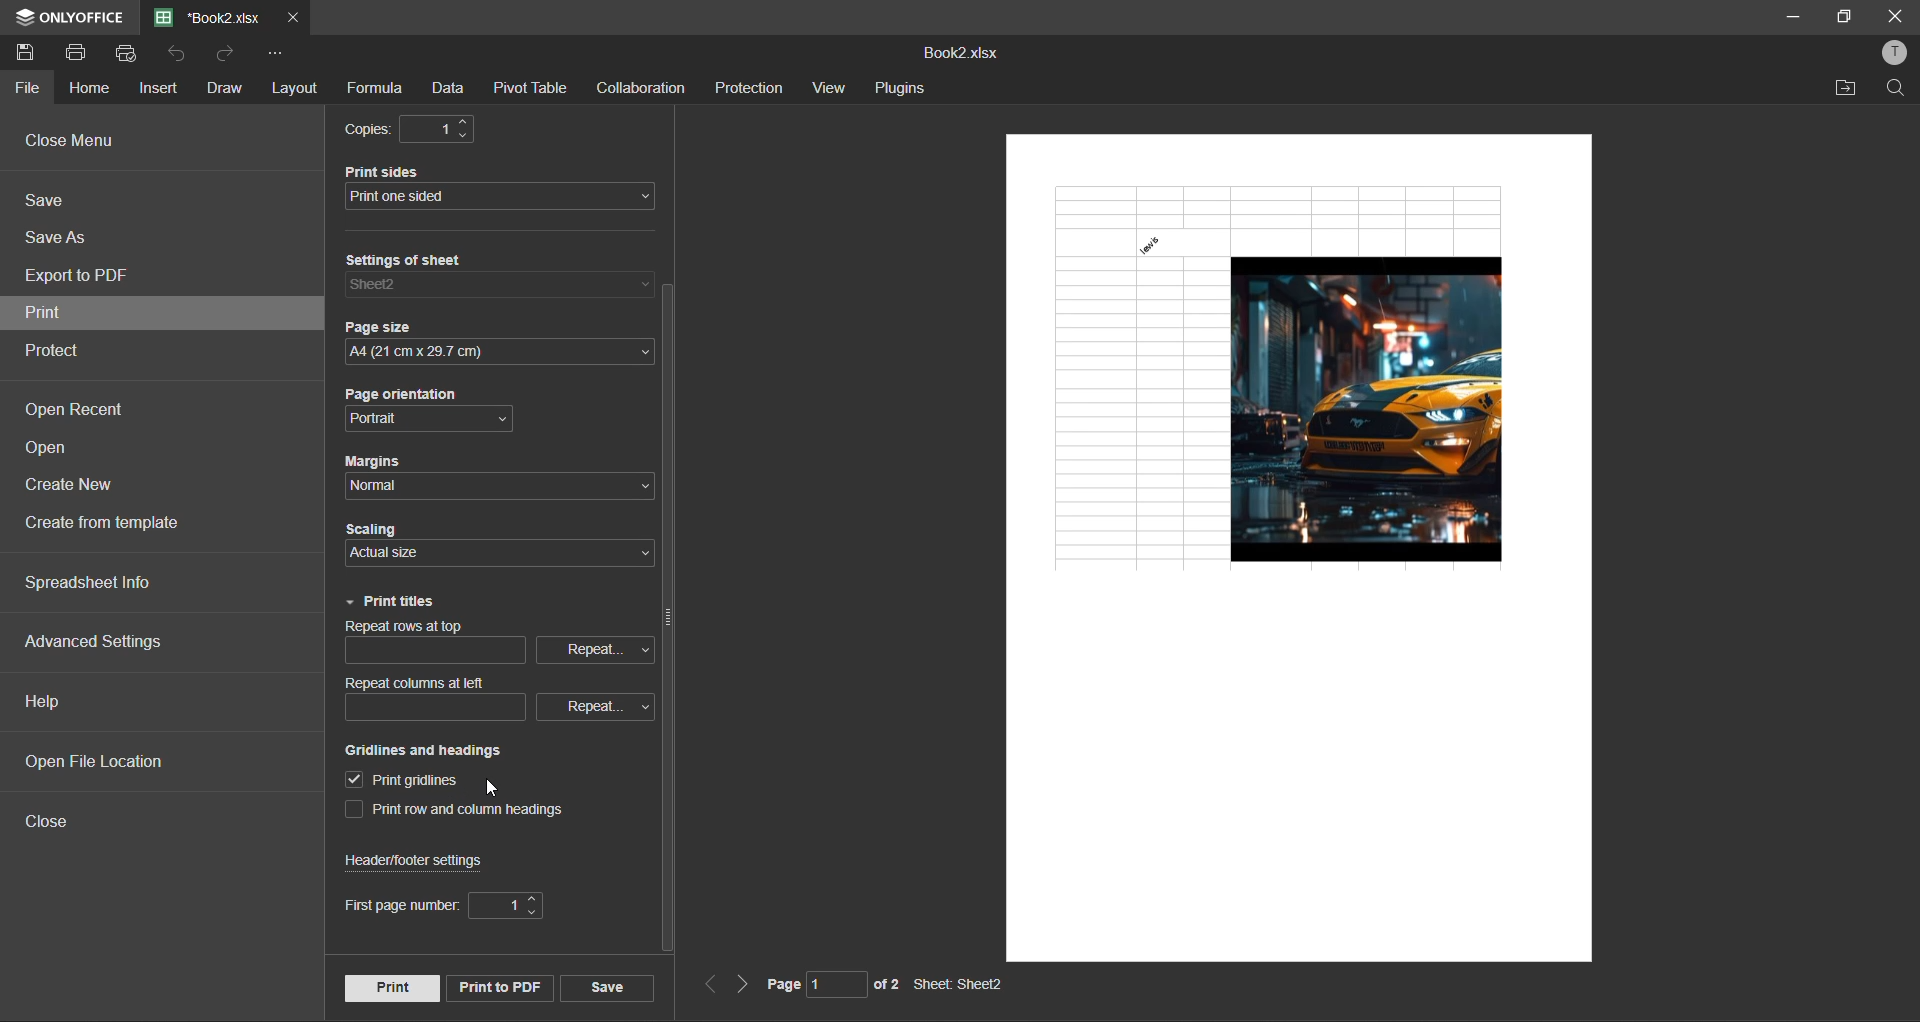 This screenshot has height=1022, width=1920. What do you see at coordinates (1901, 93) in the screenshot?
I see `find` at bounding box center [1901, 93].